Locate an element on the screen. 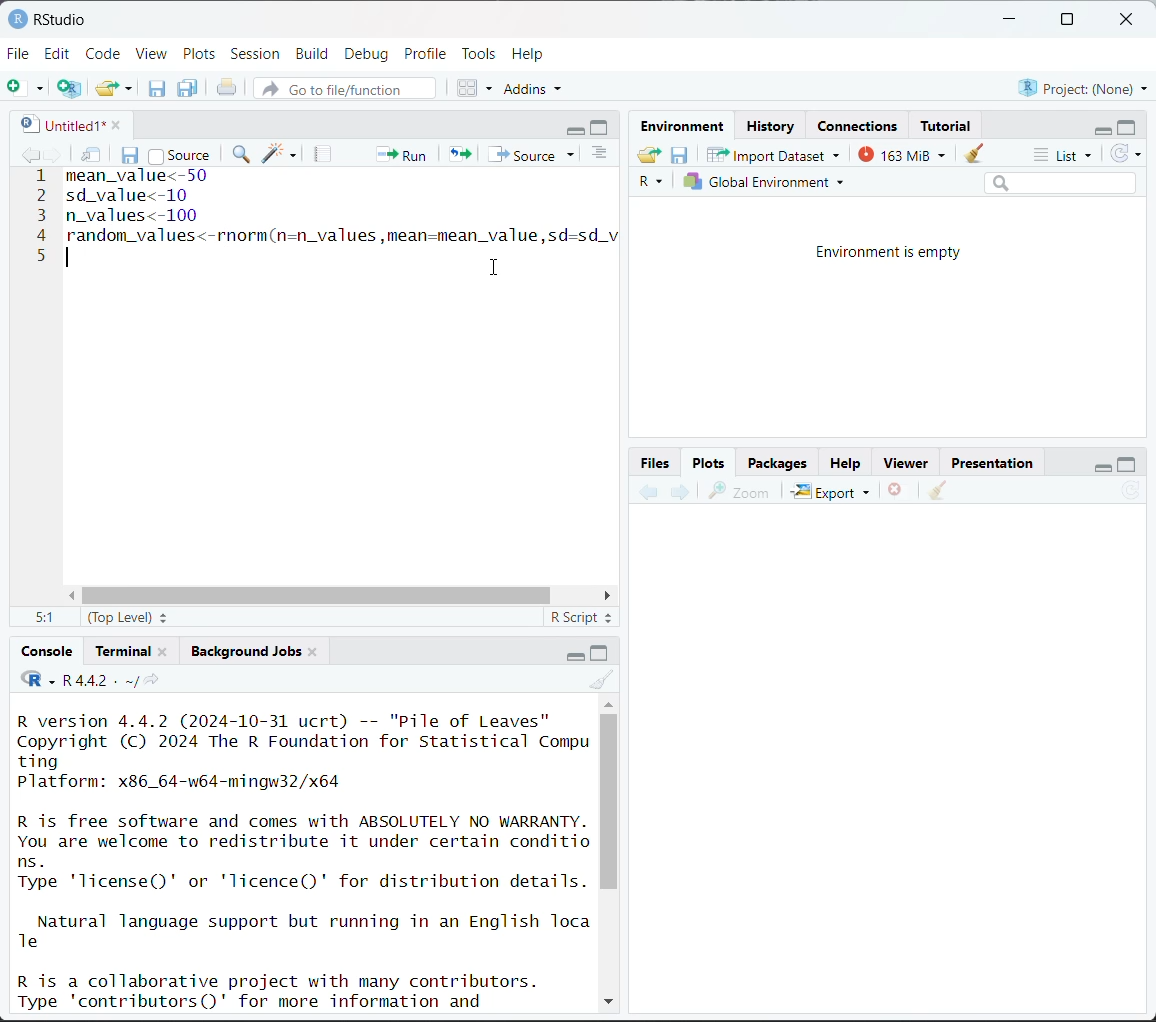 The height and width of the screenshot is (1022, 1156). minimize is located at coordinates (1011, 20).